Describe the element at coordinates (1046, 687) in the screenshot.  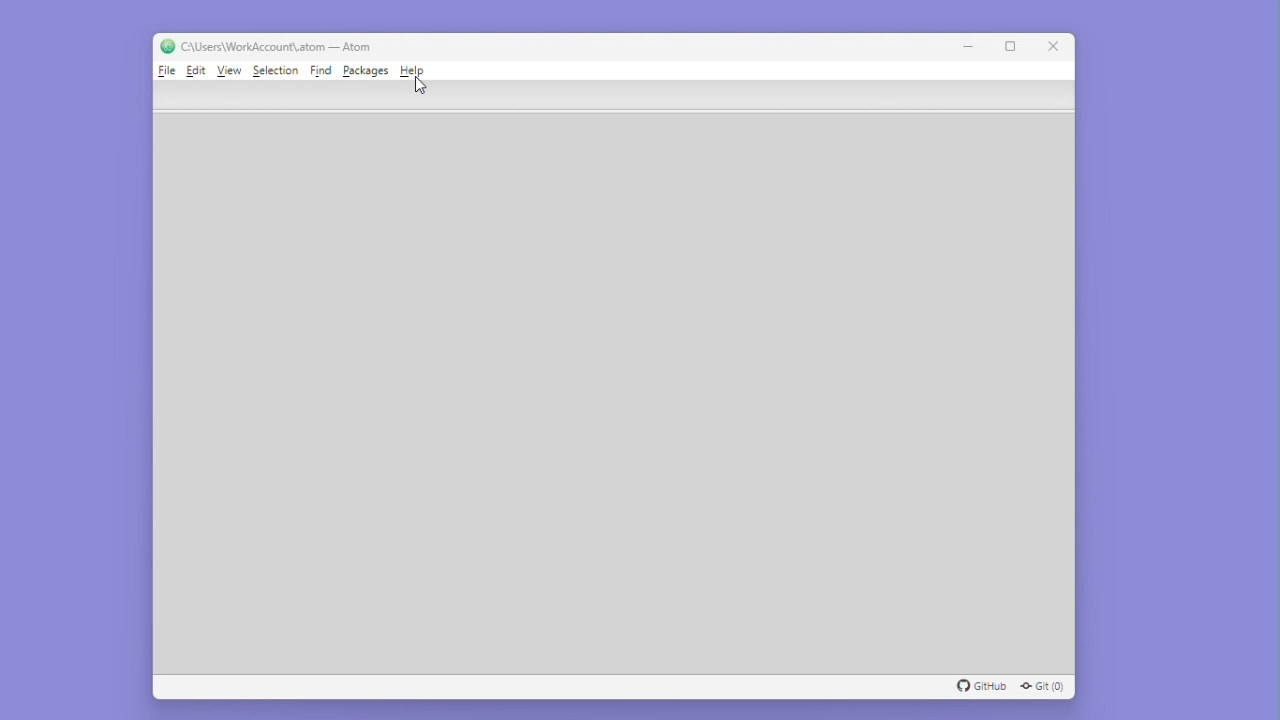
I see `Git (0)` at that location.